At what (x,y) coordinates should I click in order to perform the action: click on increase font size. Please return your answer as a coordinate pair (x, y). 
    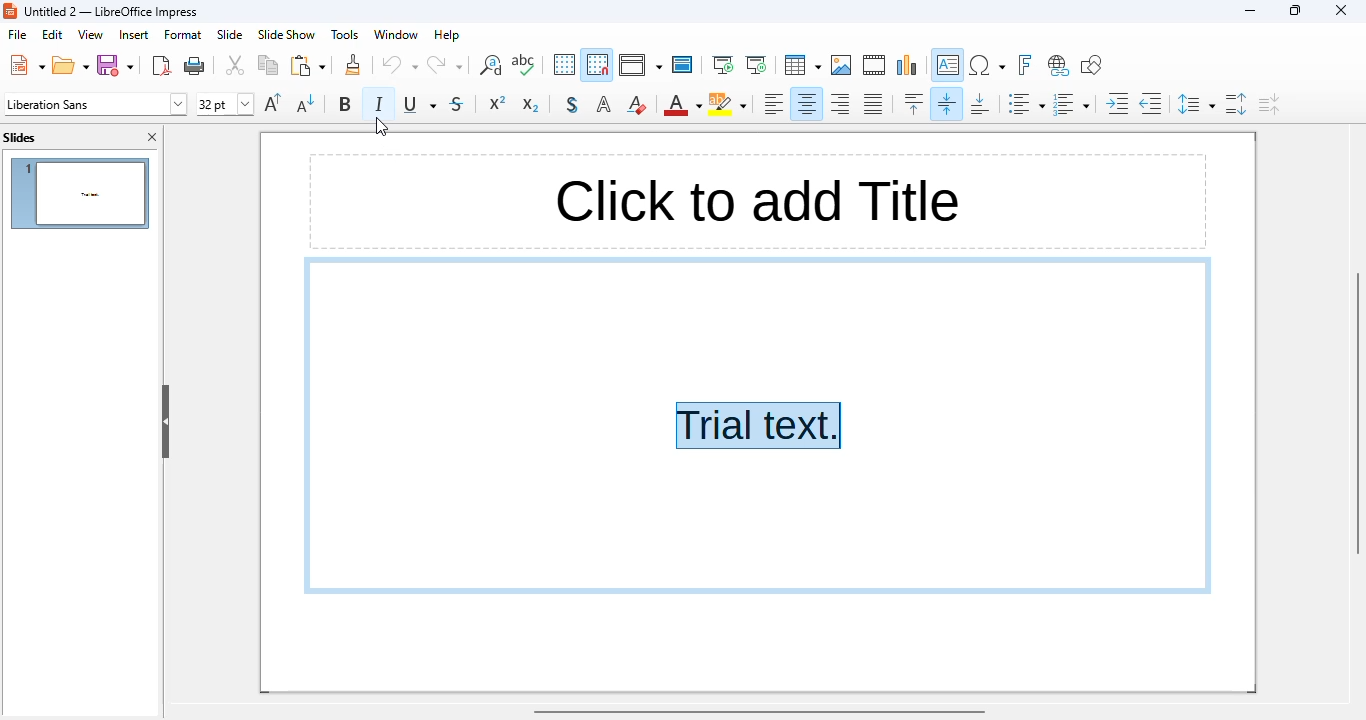
    Looking at the image, I should click on (273, 102).